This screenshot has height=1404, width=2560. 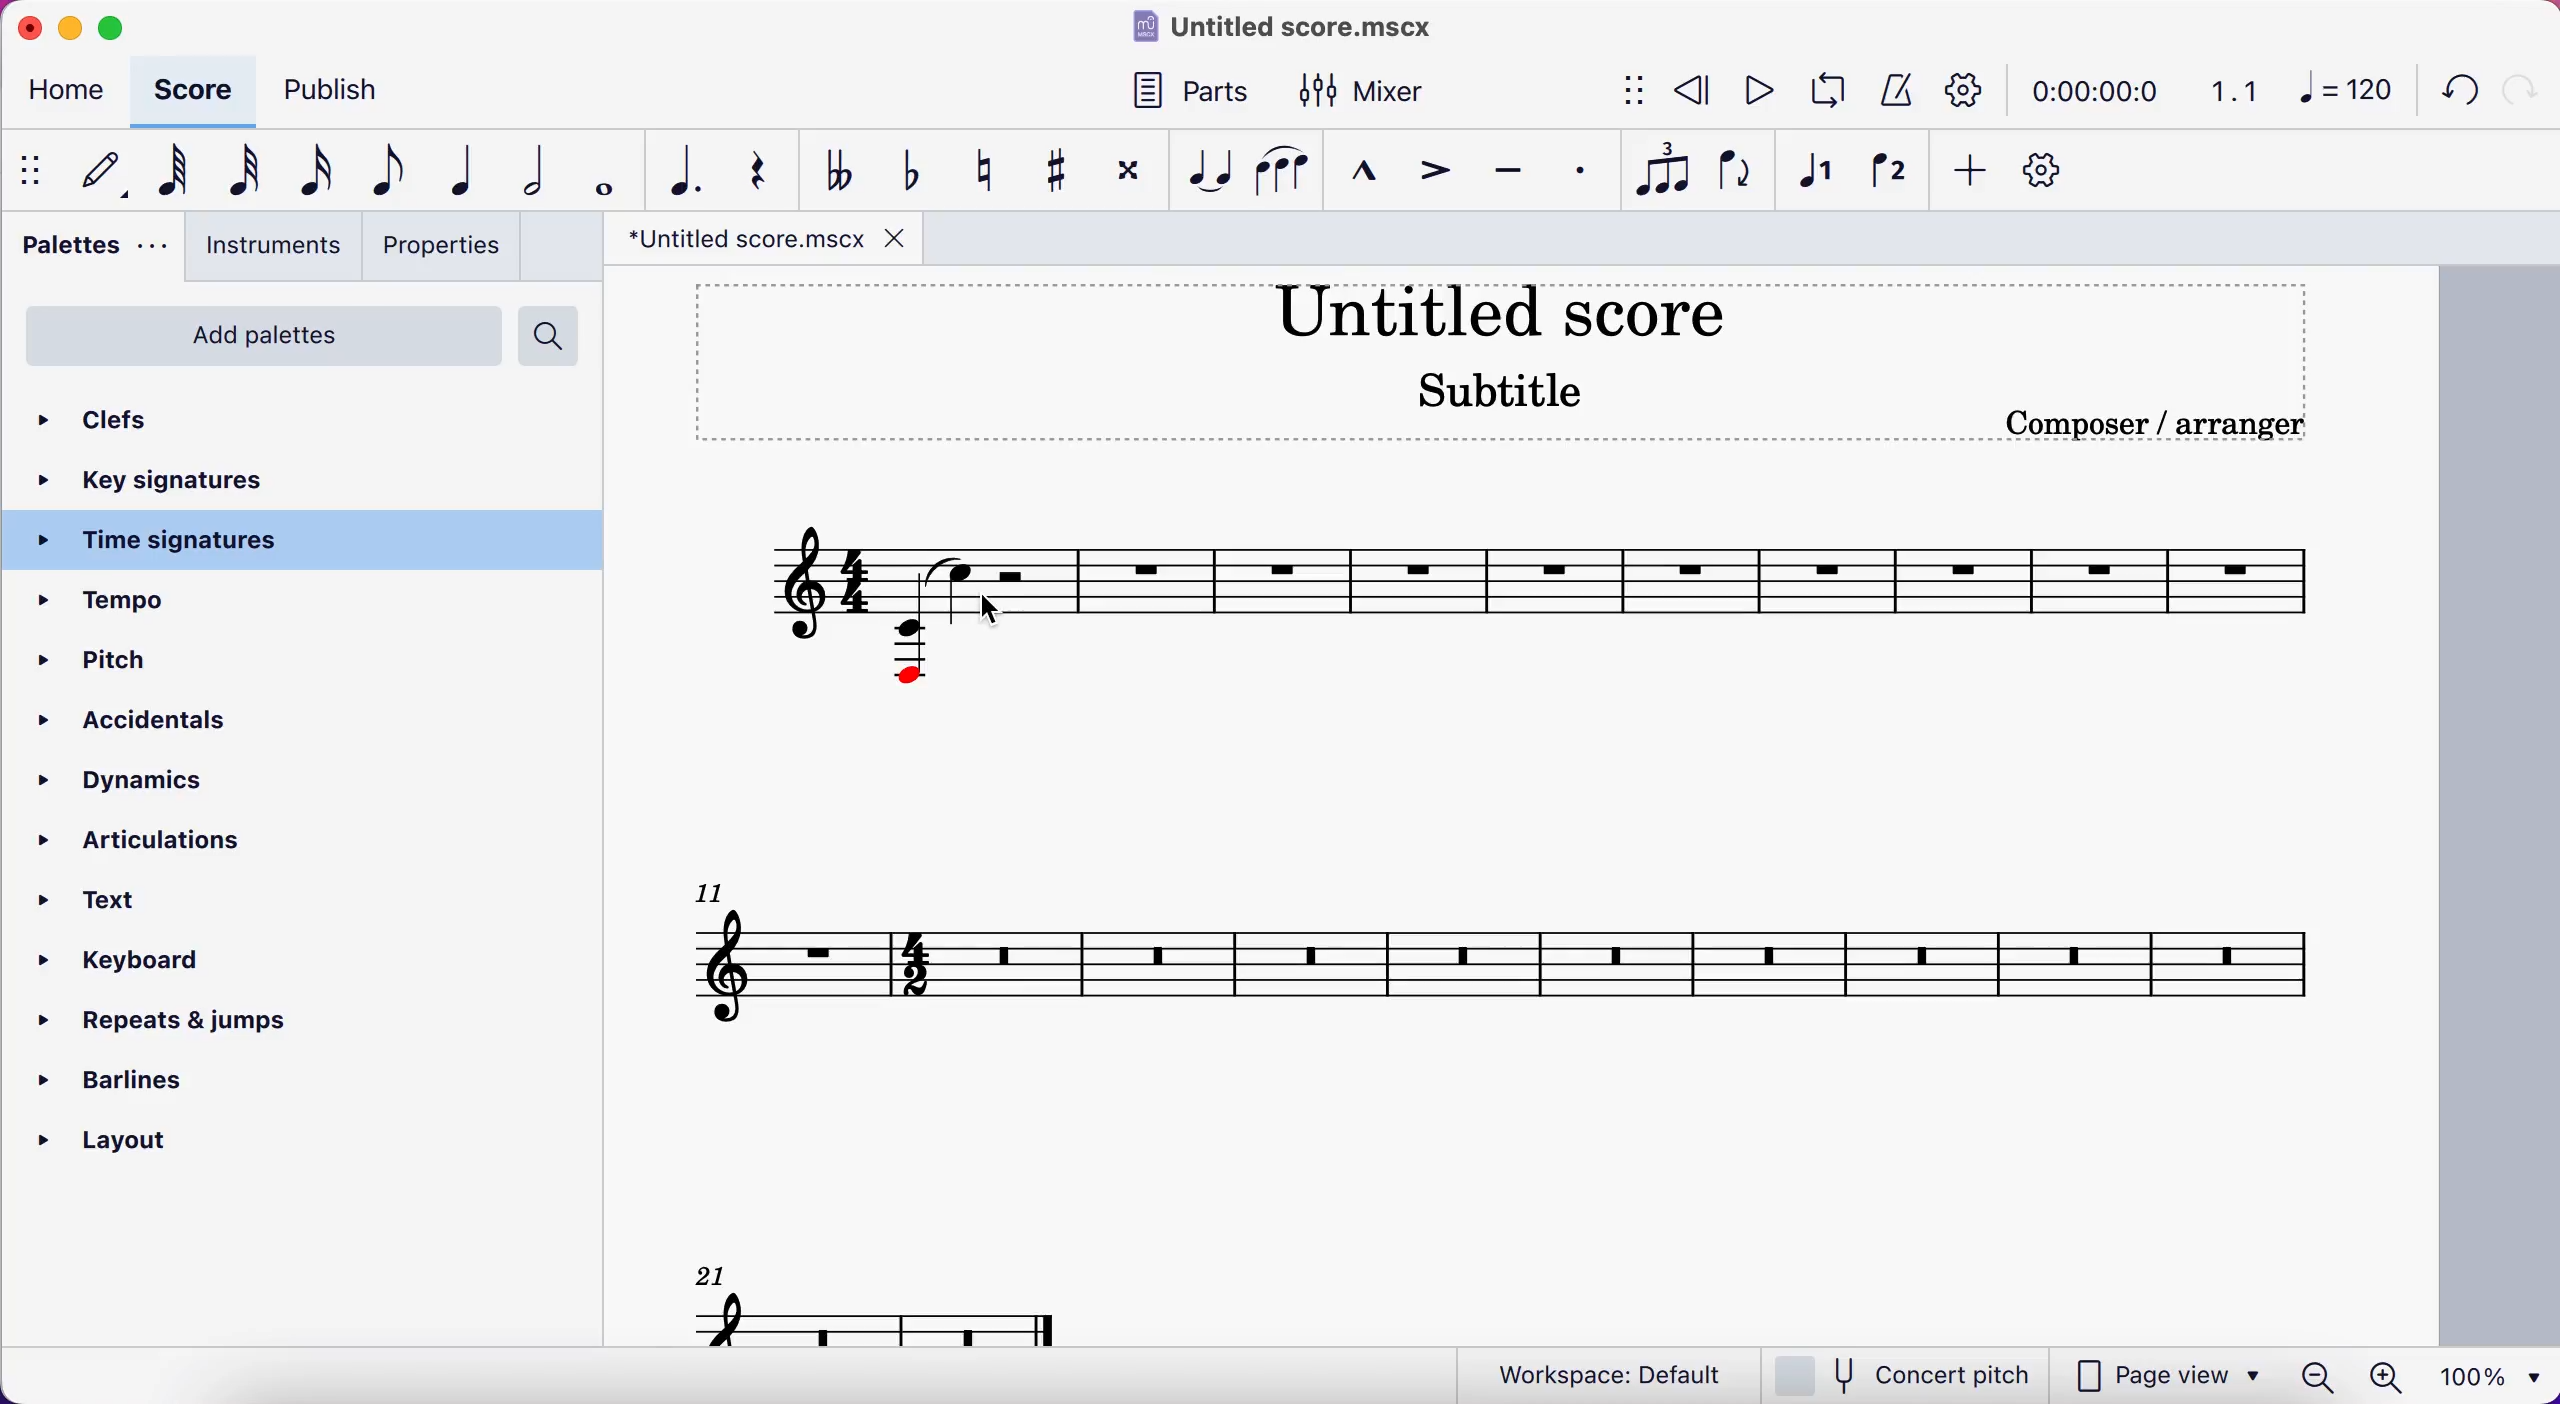 I want to click on concert pitch, so click(x=1896, y=1375).